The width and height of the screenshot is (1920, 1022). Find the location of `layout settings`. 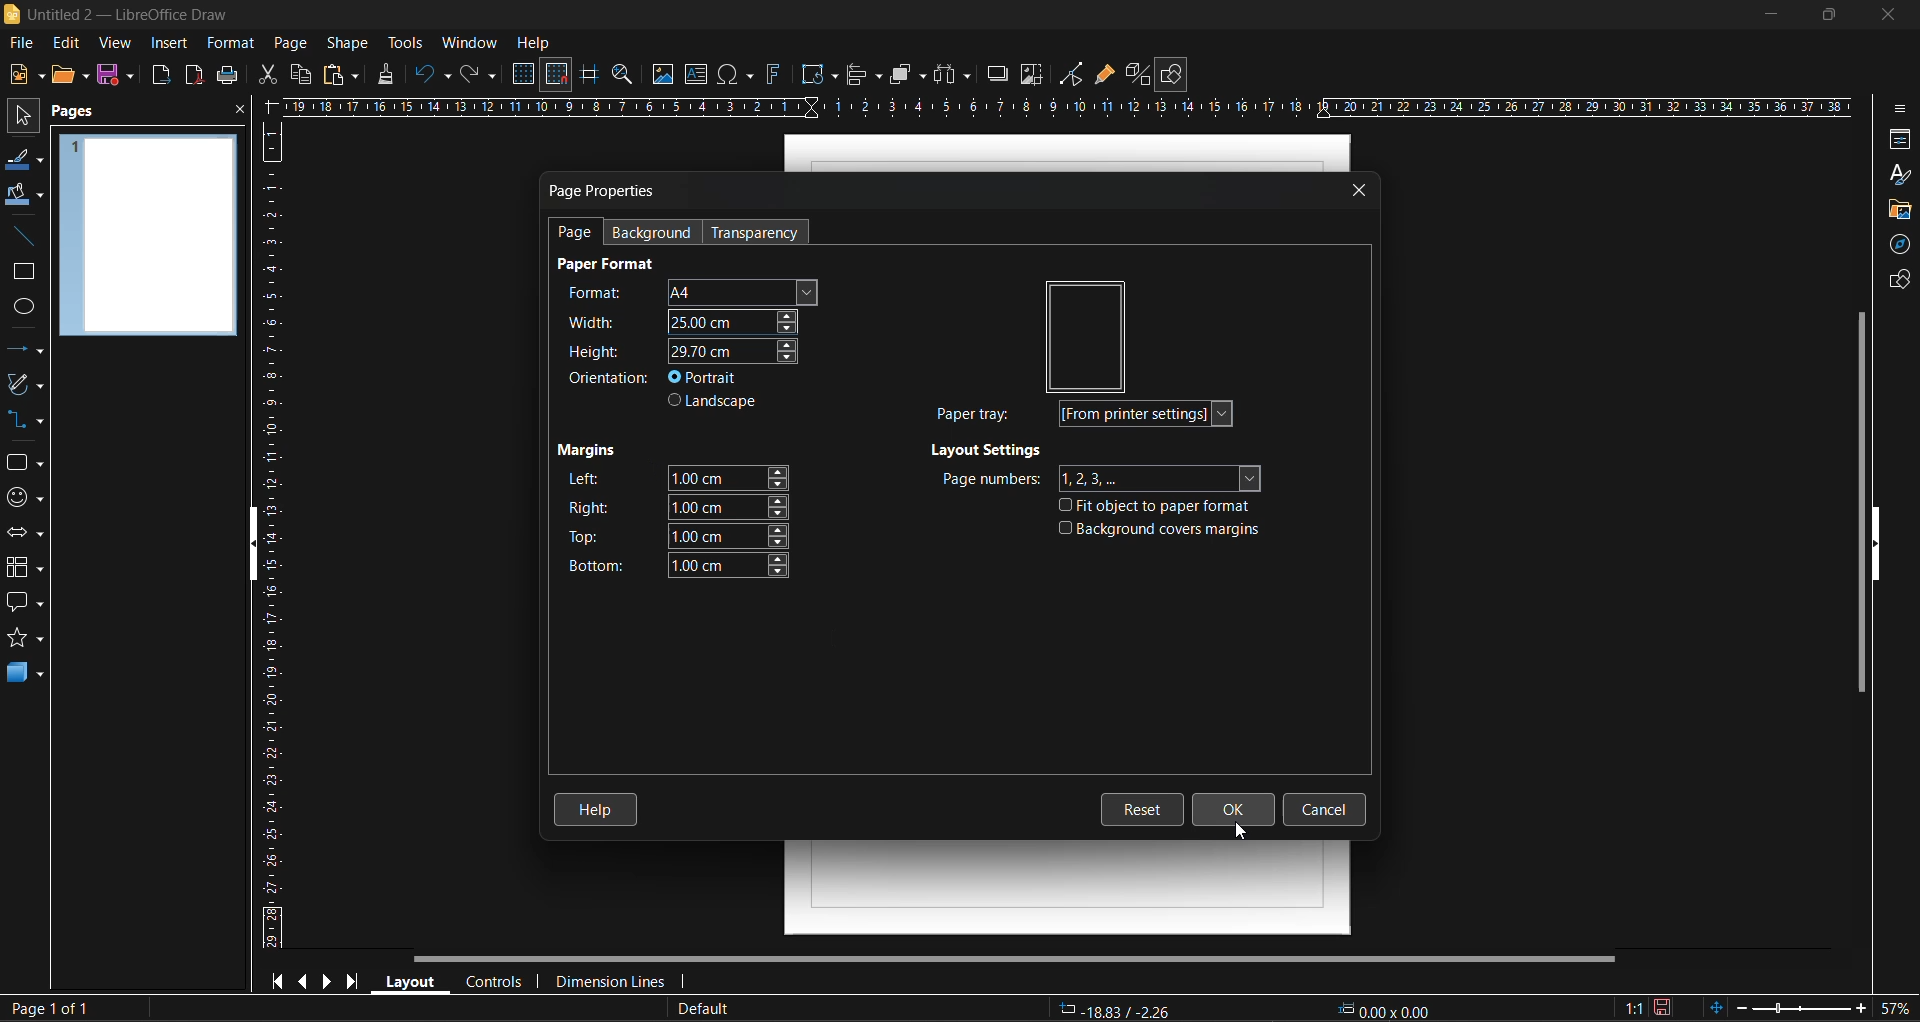

layout settings is located at coordinates (990, 453).